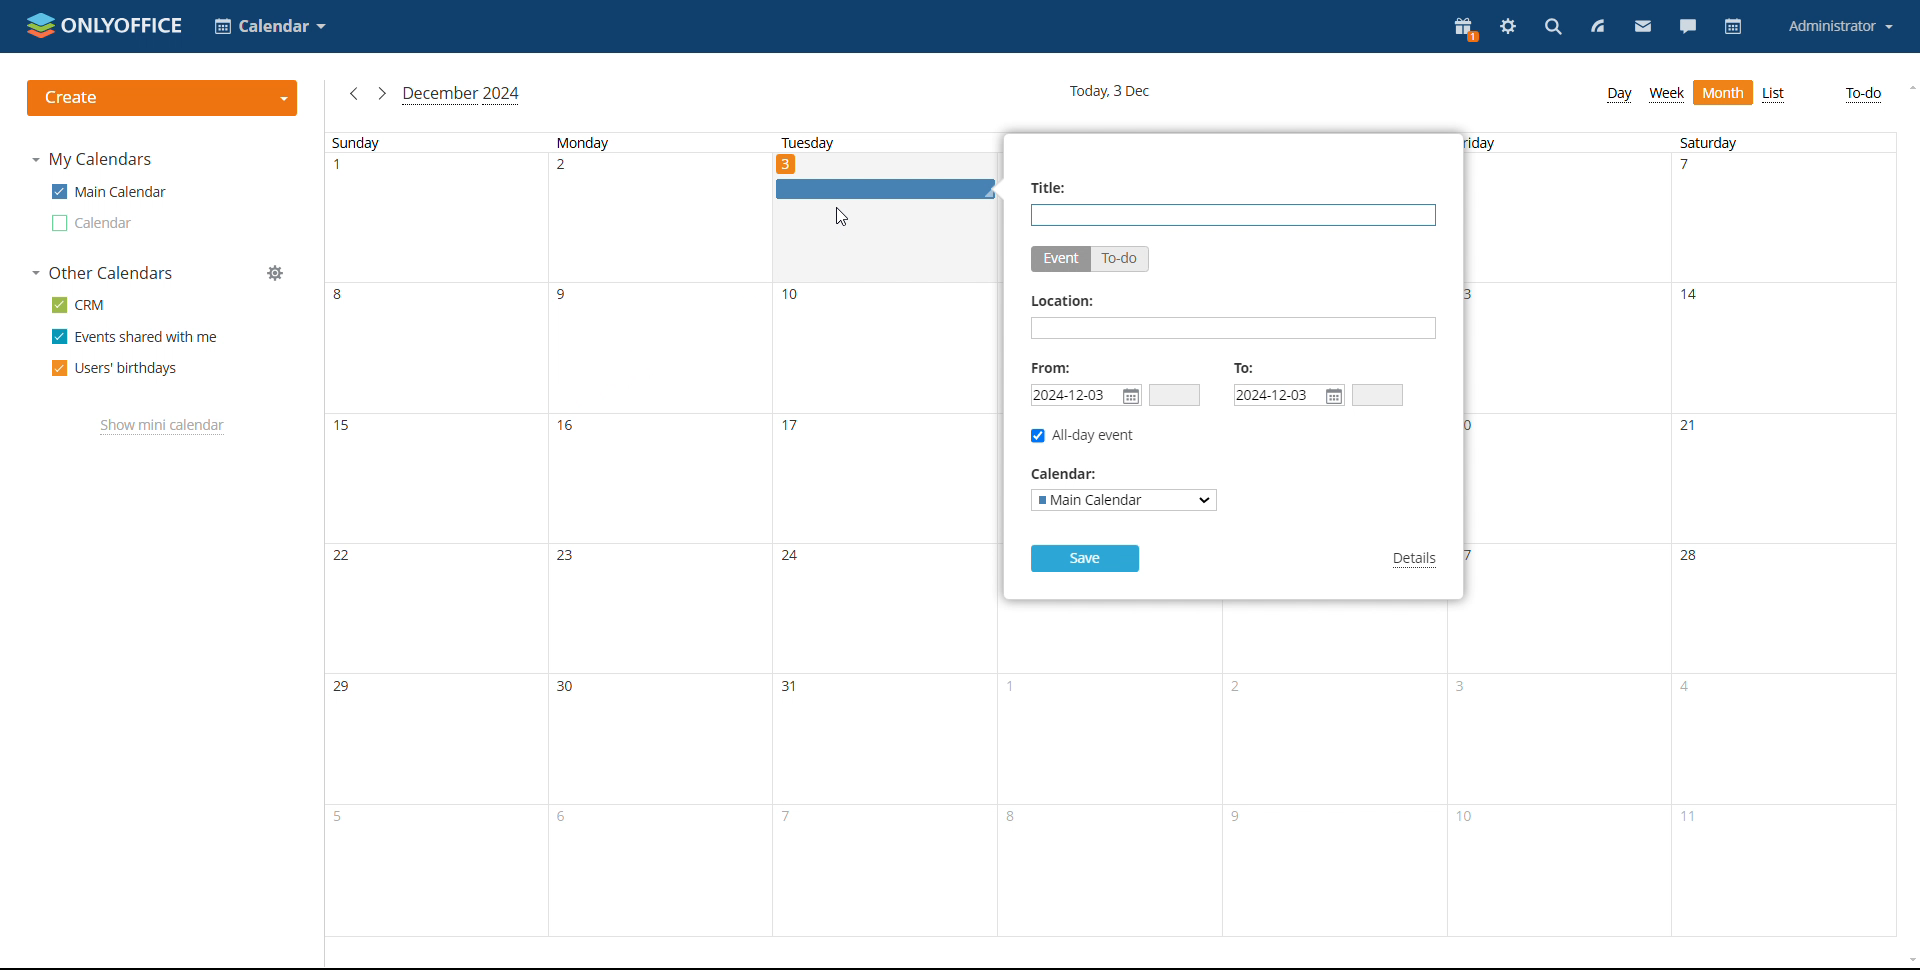 This screenshot has width=1920, height=970. What do you see at coordinates (1618, 94) in the screenshot?
I see `day view` at bounding box center [1618, 94].